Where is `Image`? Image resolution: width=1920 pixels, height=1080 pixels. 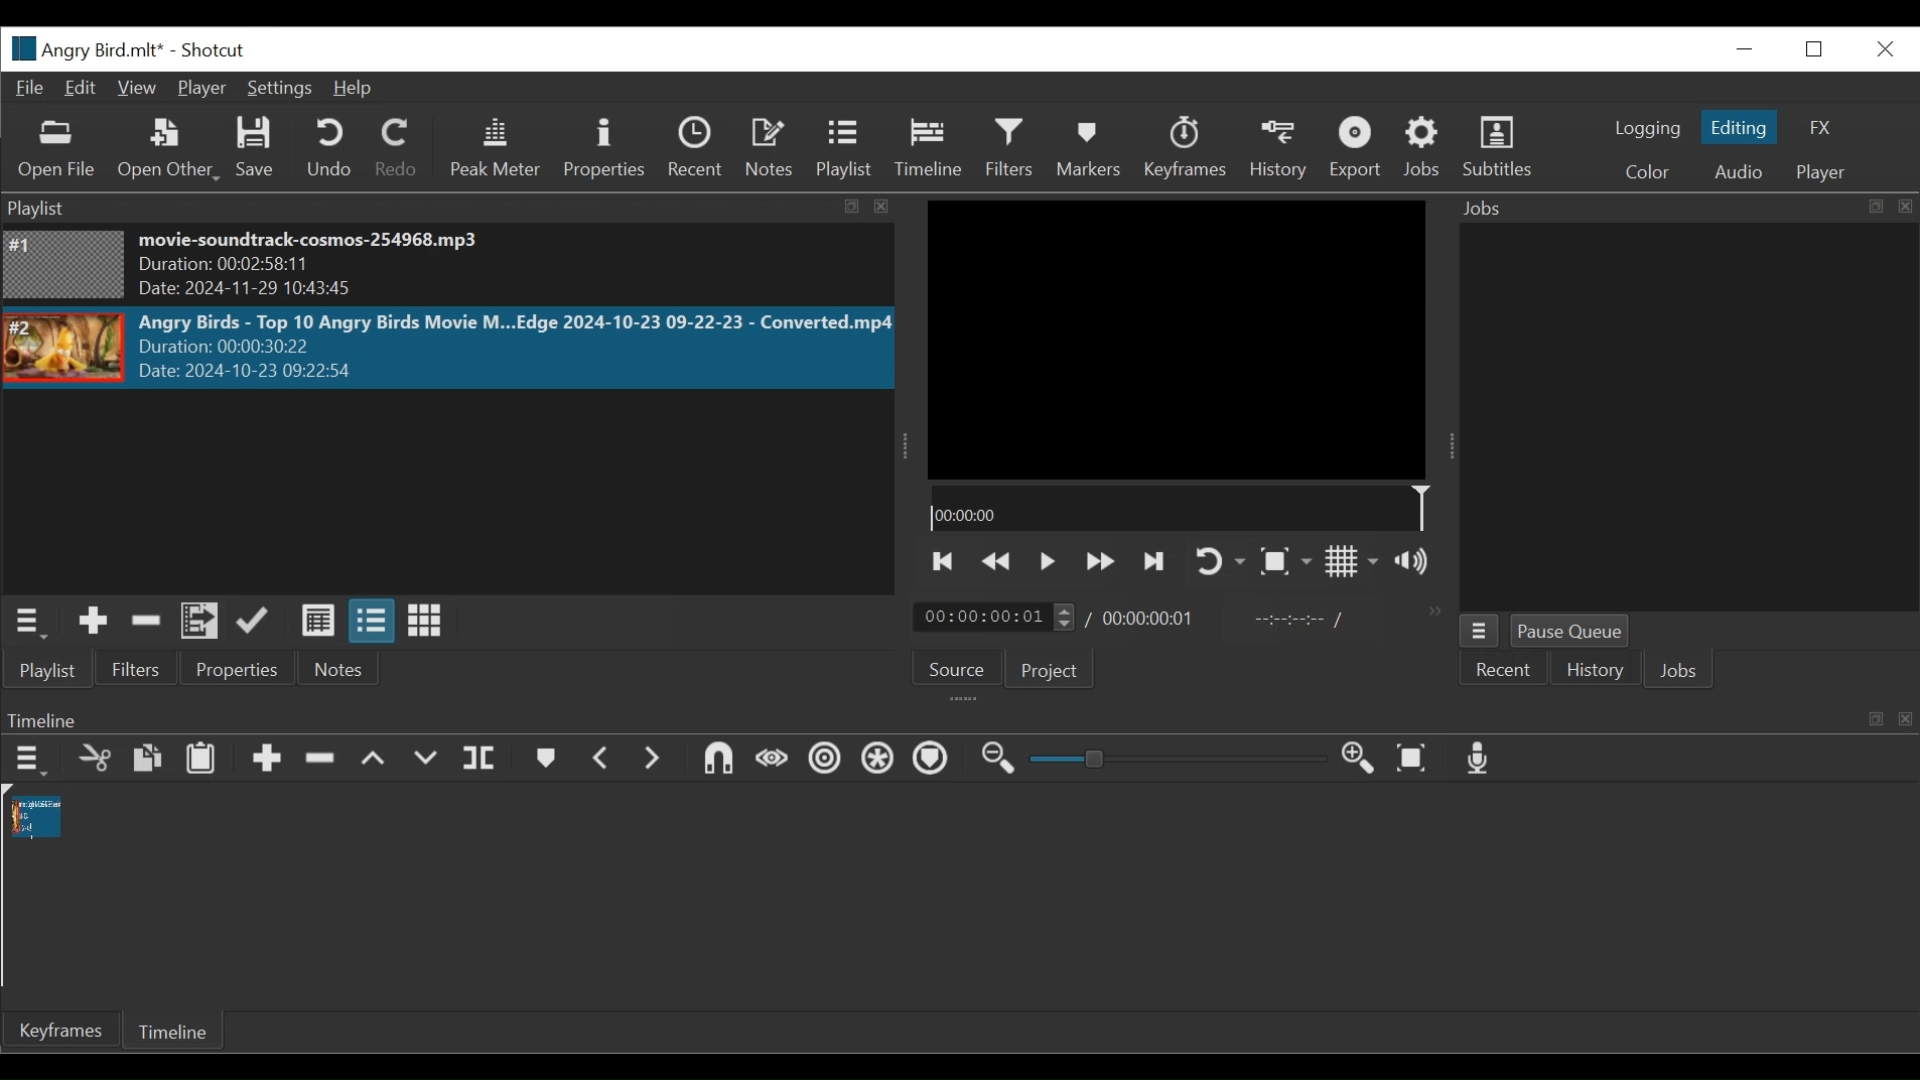 Image is located at coordinates (64, 348).